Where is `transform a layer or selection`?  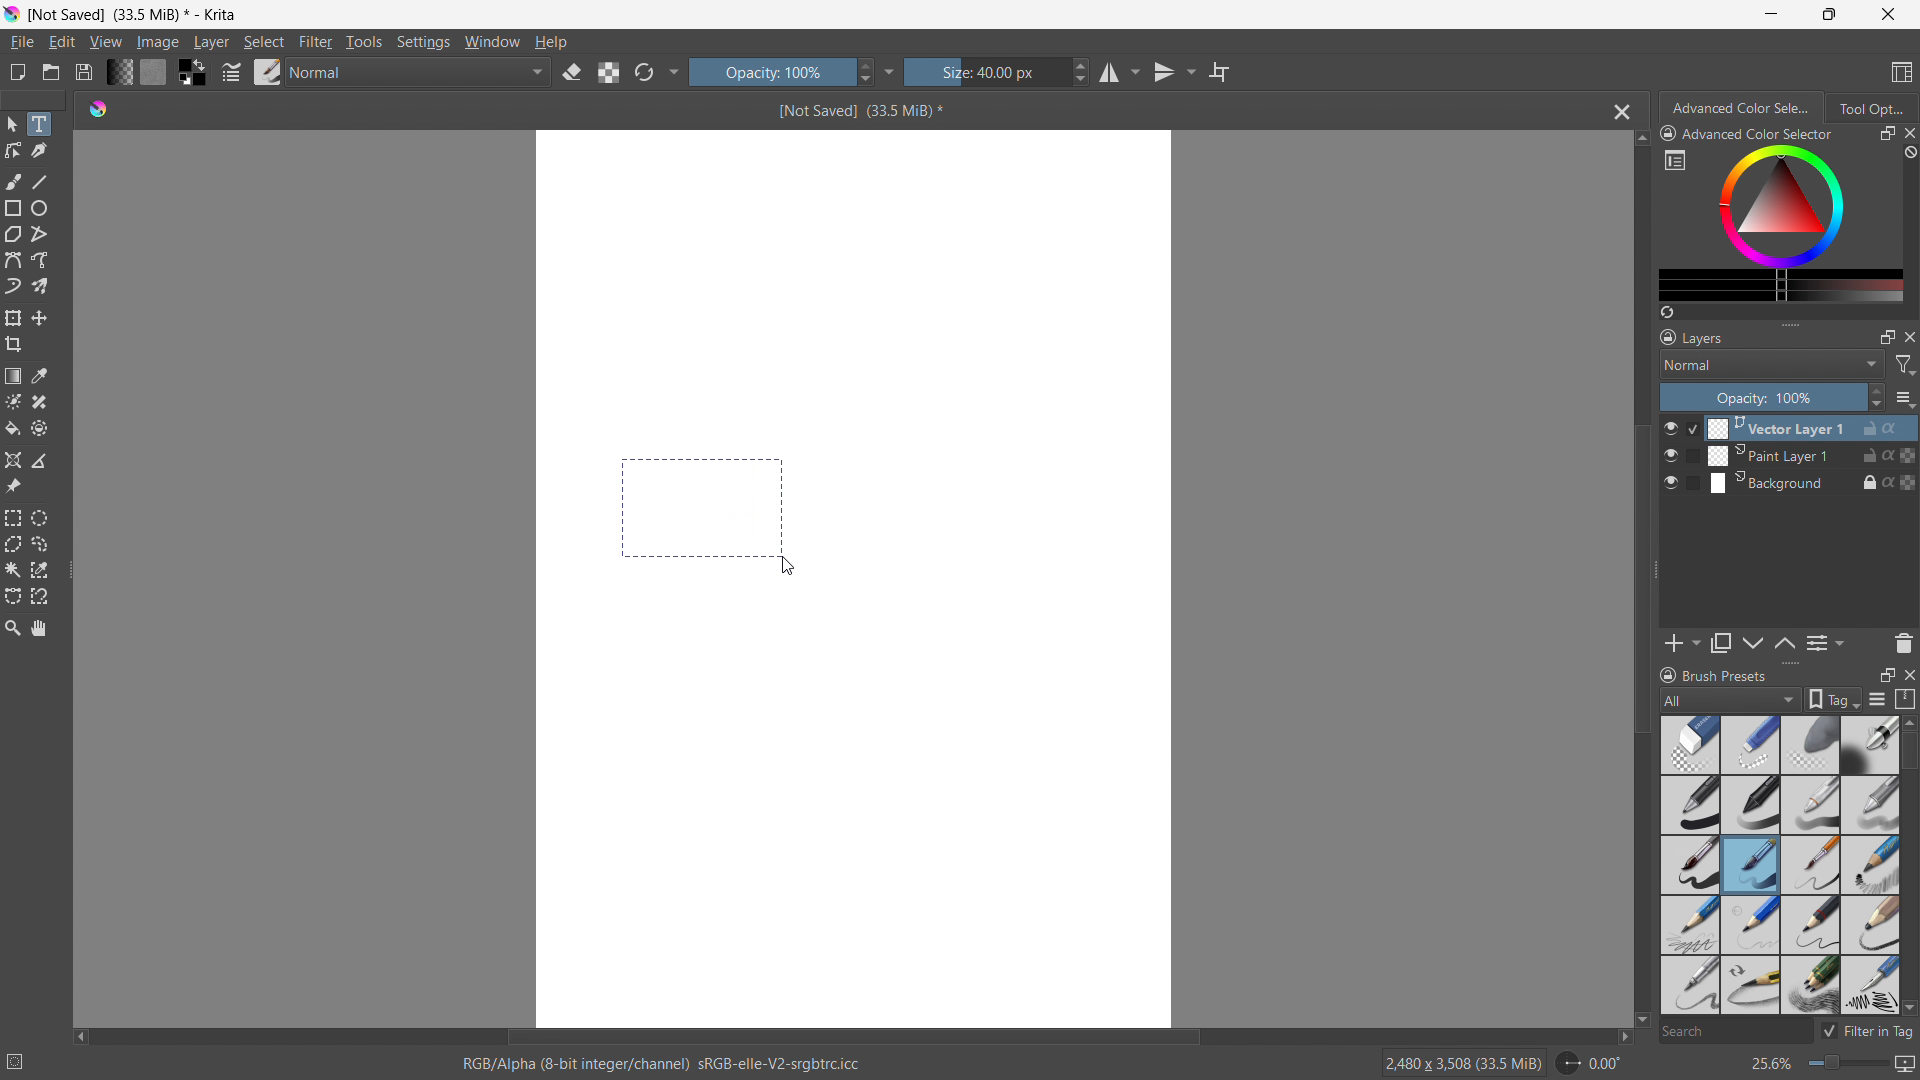
transform a layer or selection is located at coordinates (13, 318).